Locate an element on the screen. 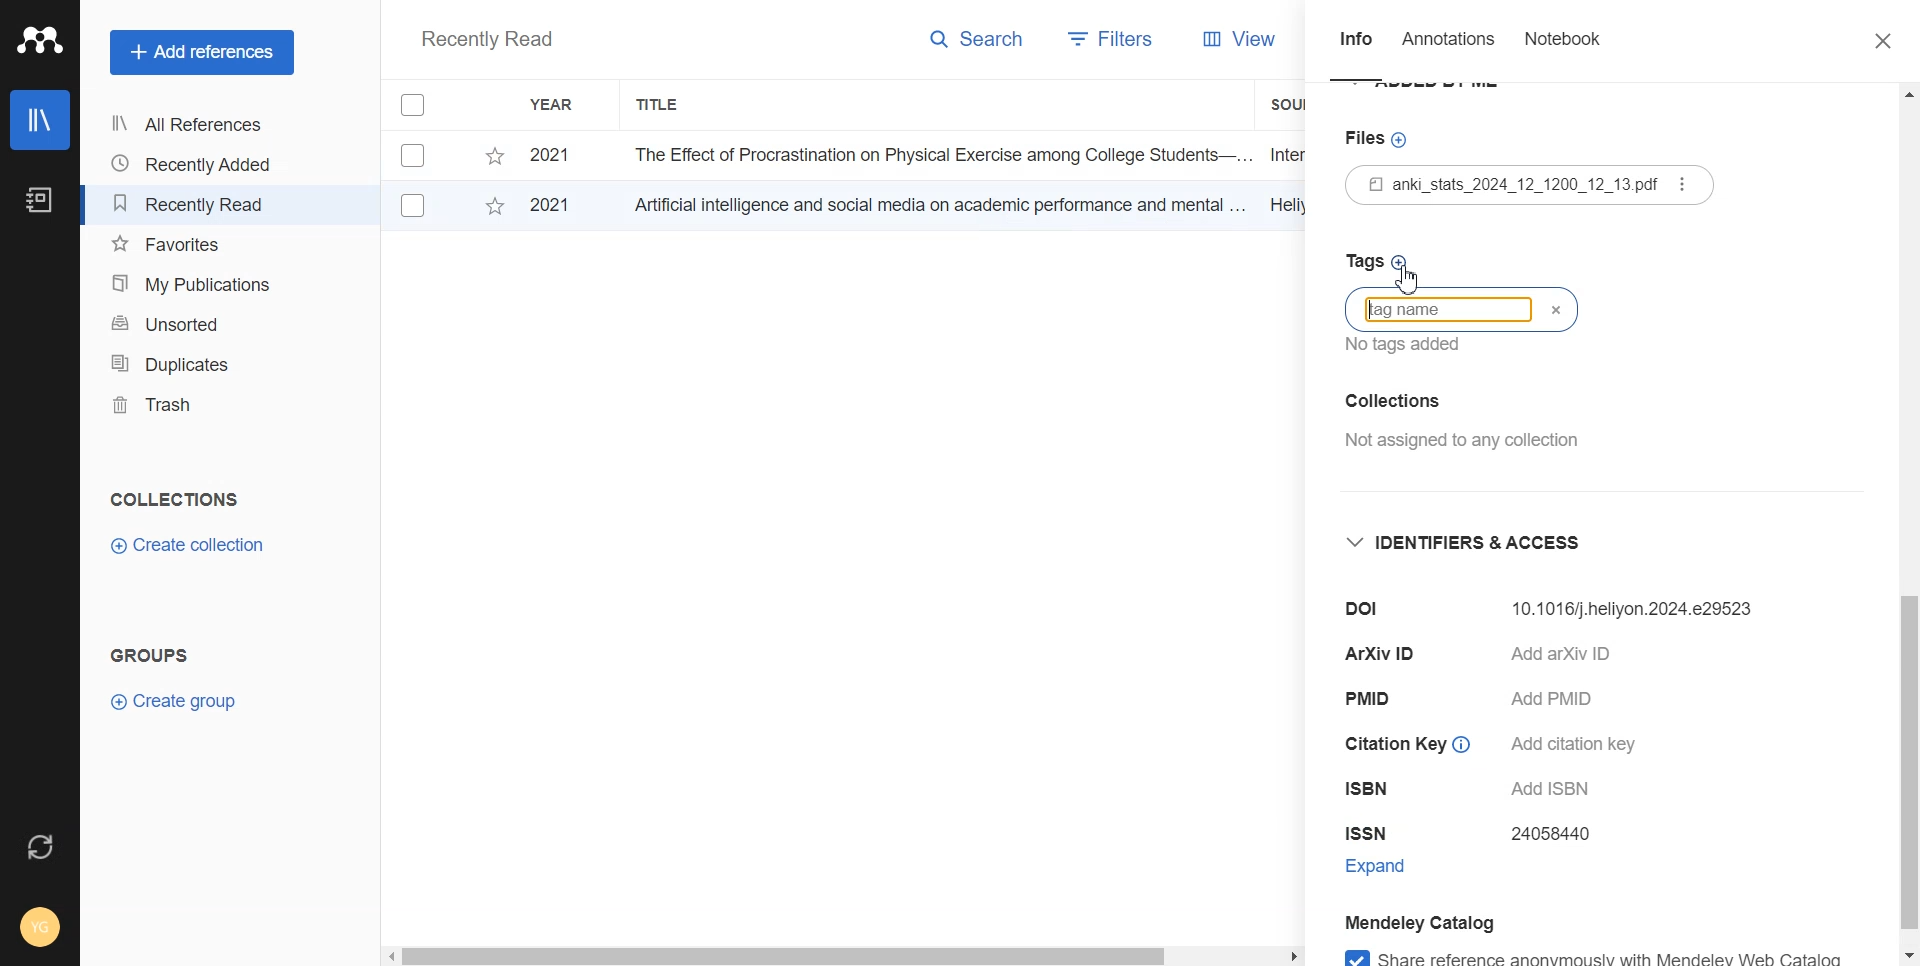 The width and height of the screenshot is (1920, 966). Library is located at coordinates (41, 120).